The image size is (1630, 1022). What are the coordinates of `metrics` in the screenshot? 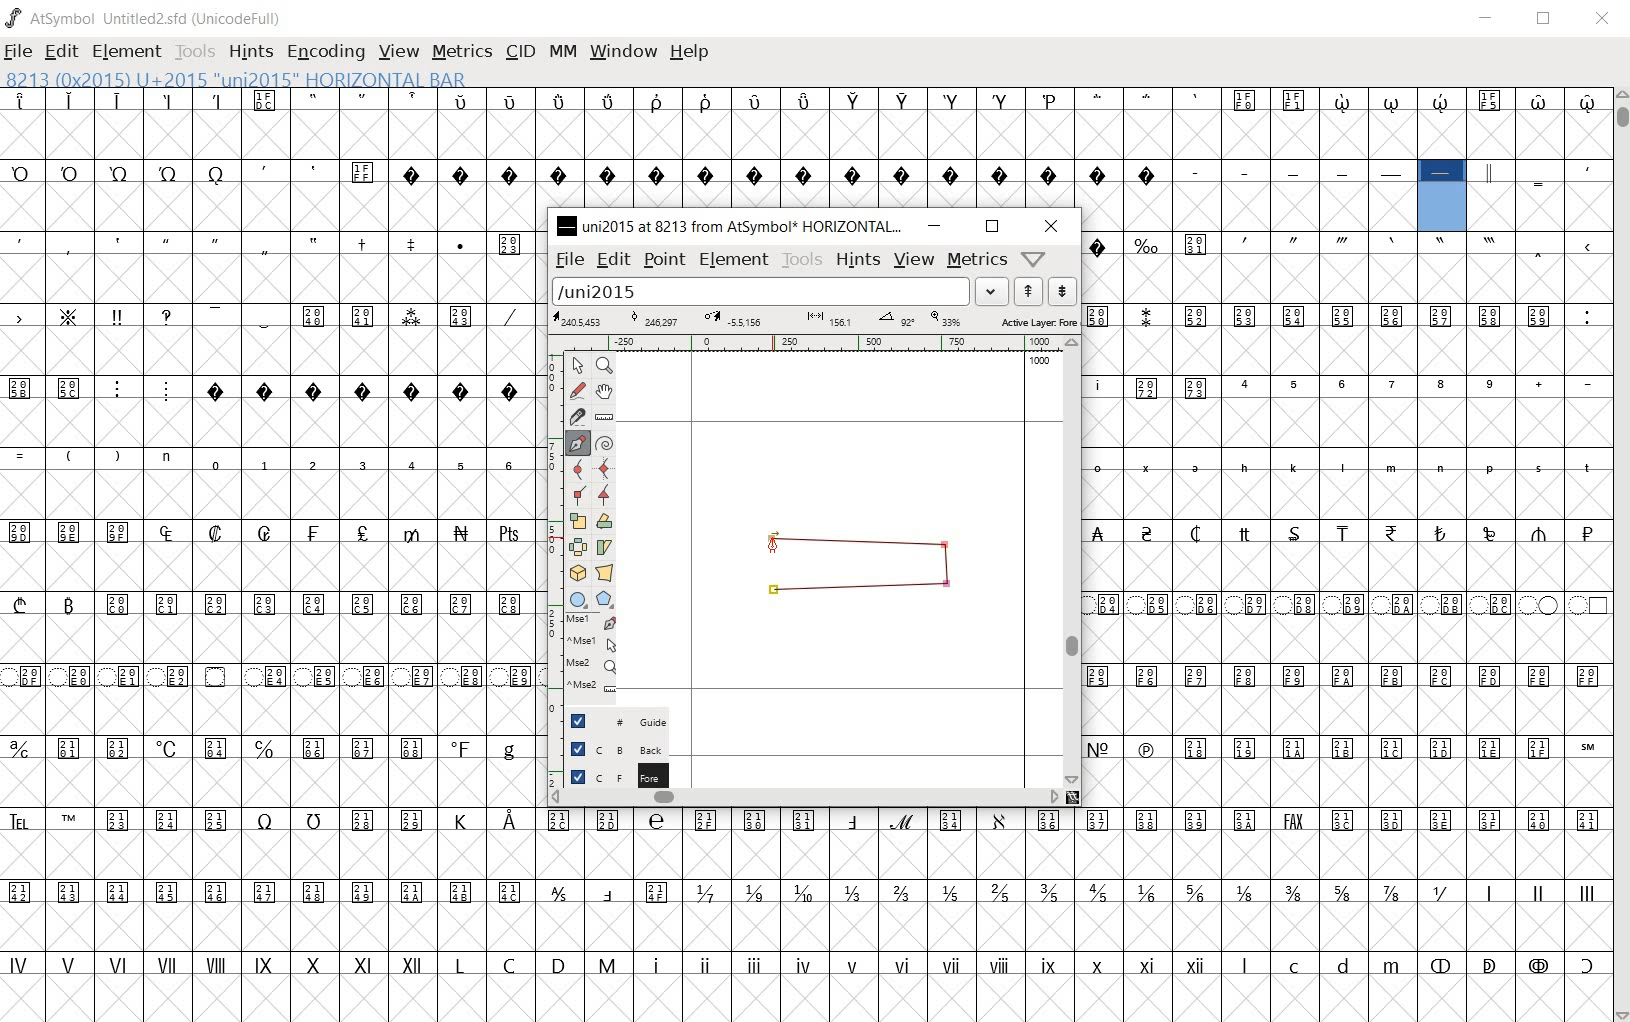 It's located at (975, 259).